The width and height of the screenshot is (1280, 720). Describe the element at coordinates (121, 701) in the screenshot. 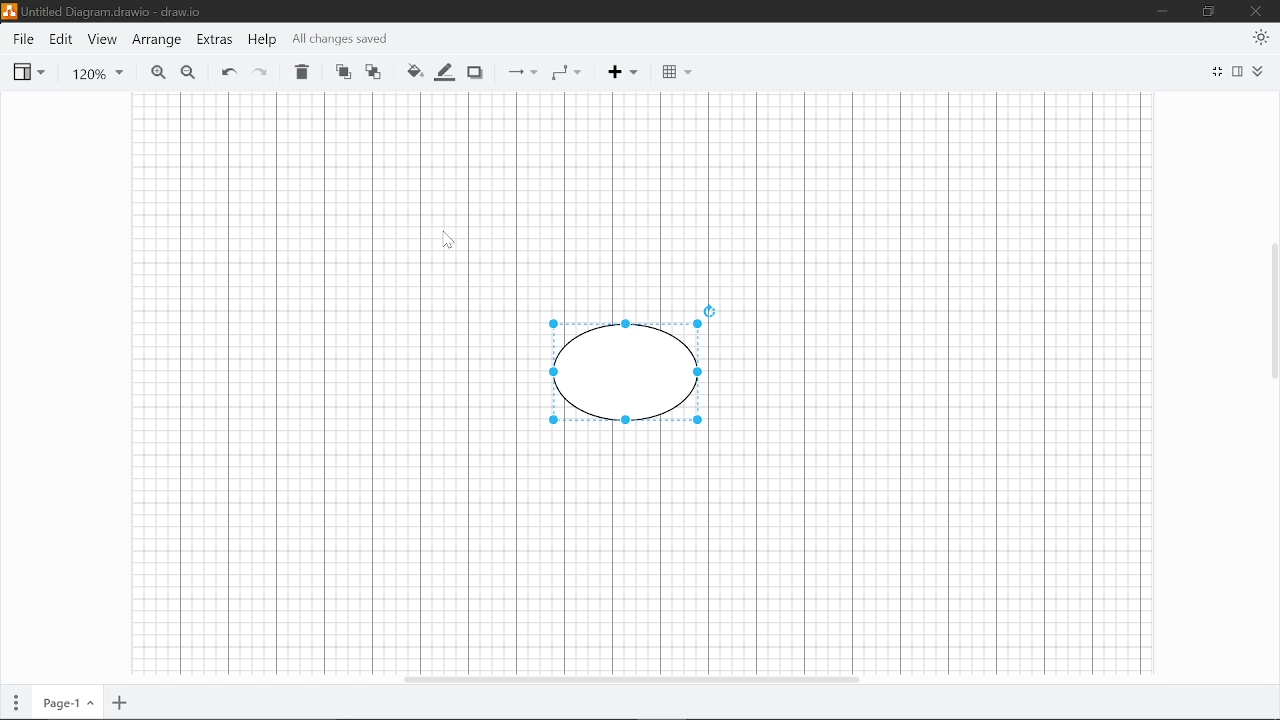

I see `Add page` at that location.